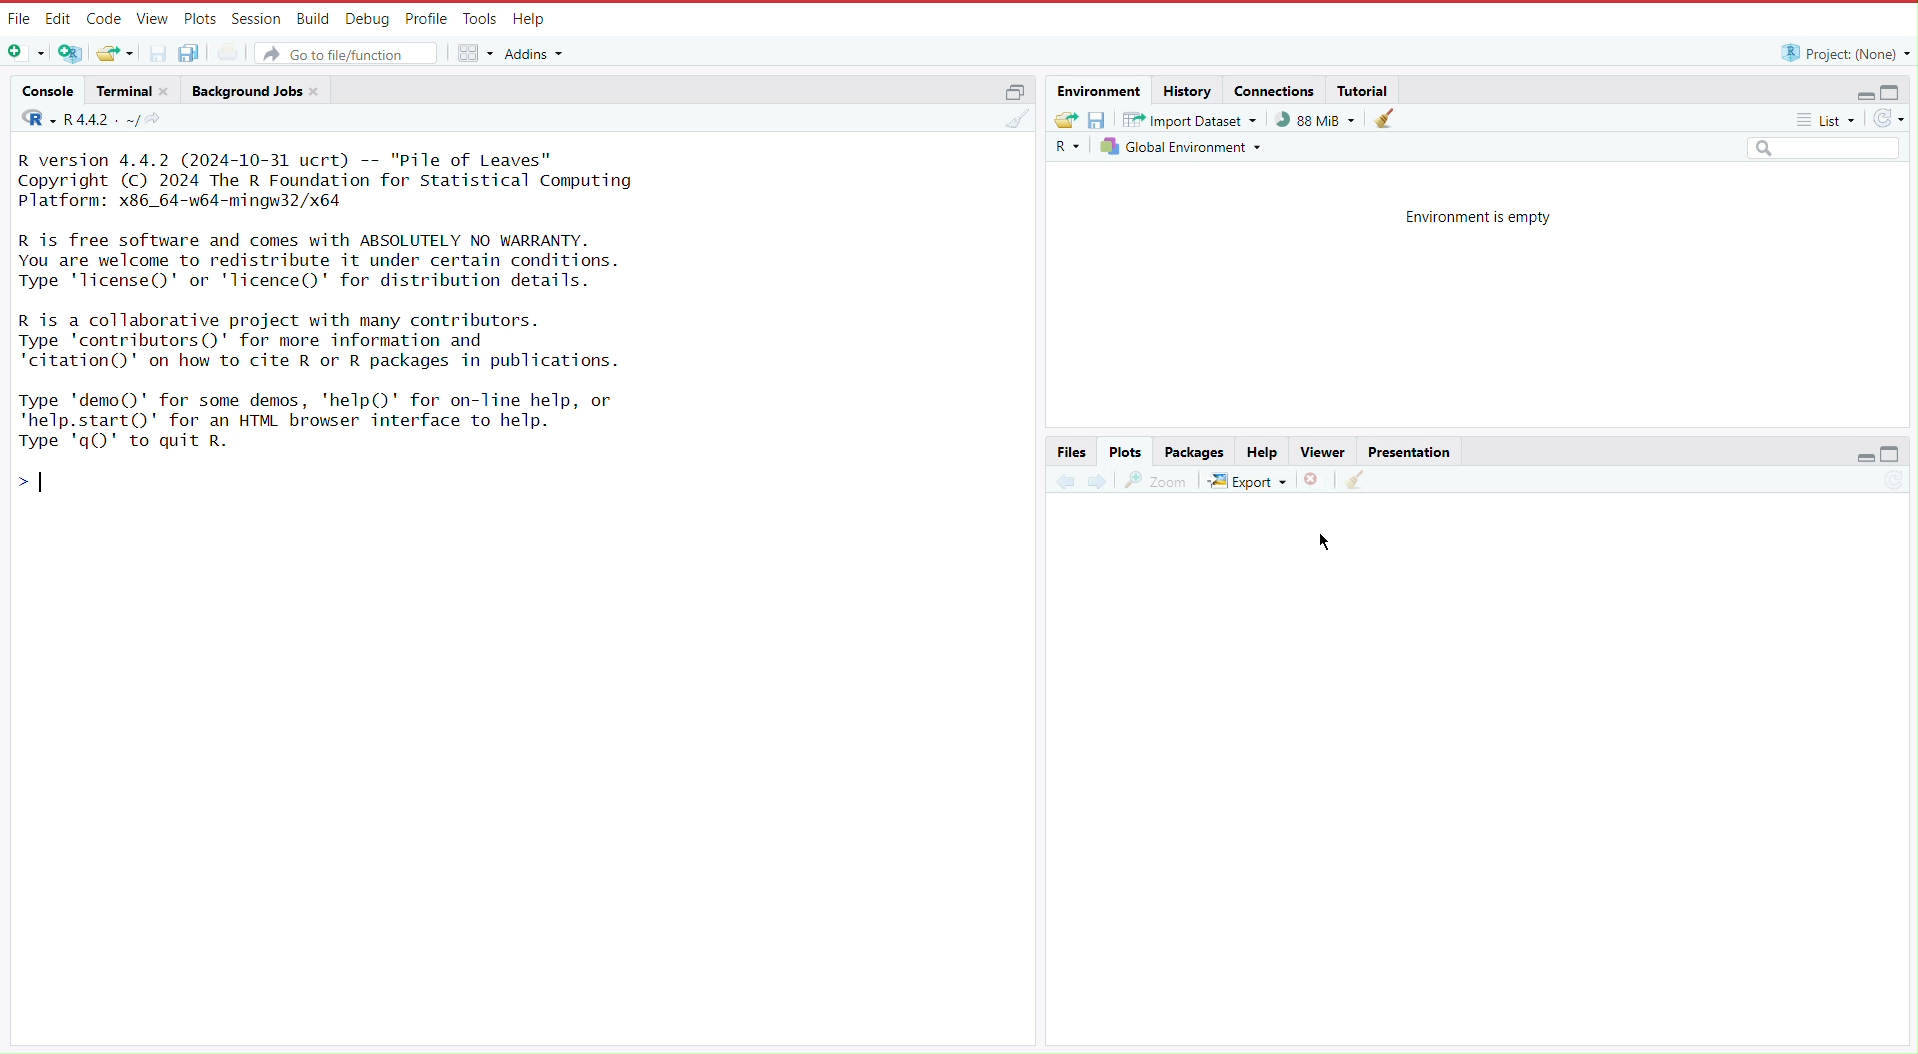 The height and width of the screenshot is (1054, 1918). Describe the element at coordinates (150, 19) in the screenshot. I see `View` at that location.